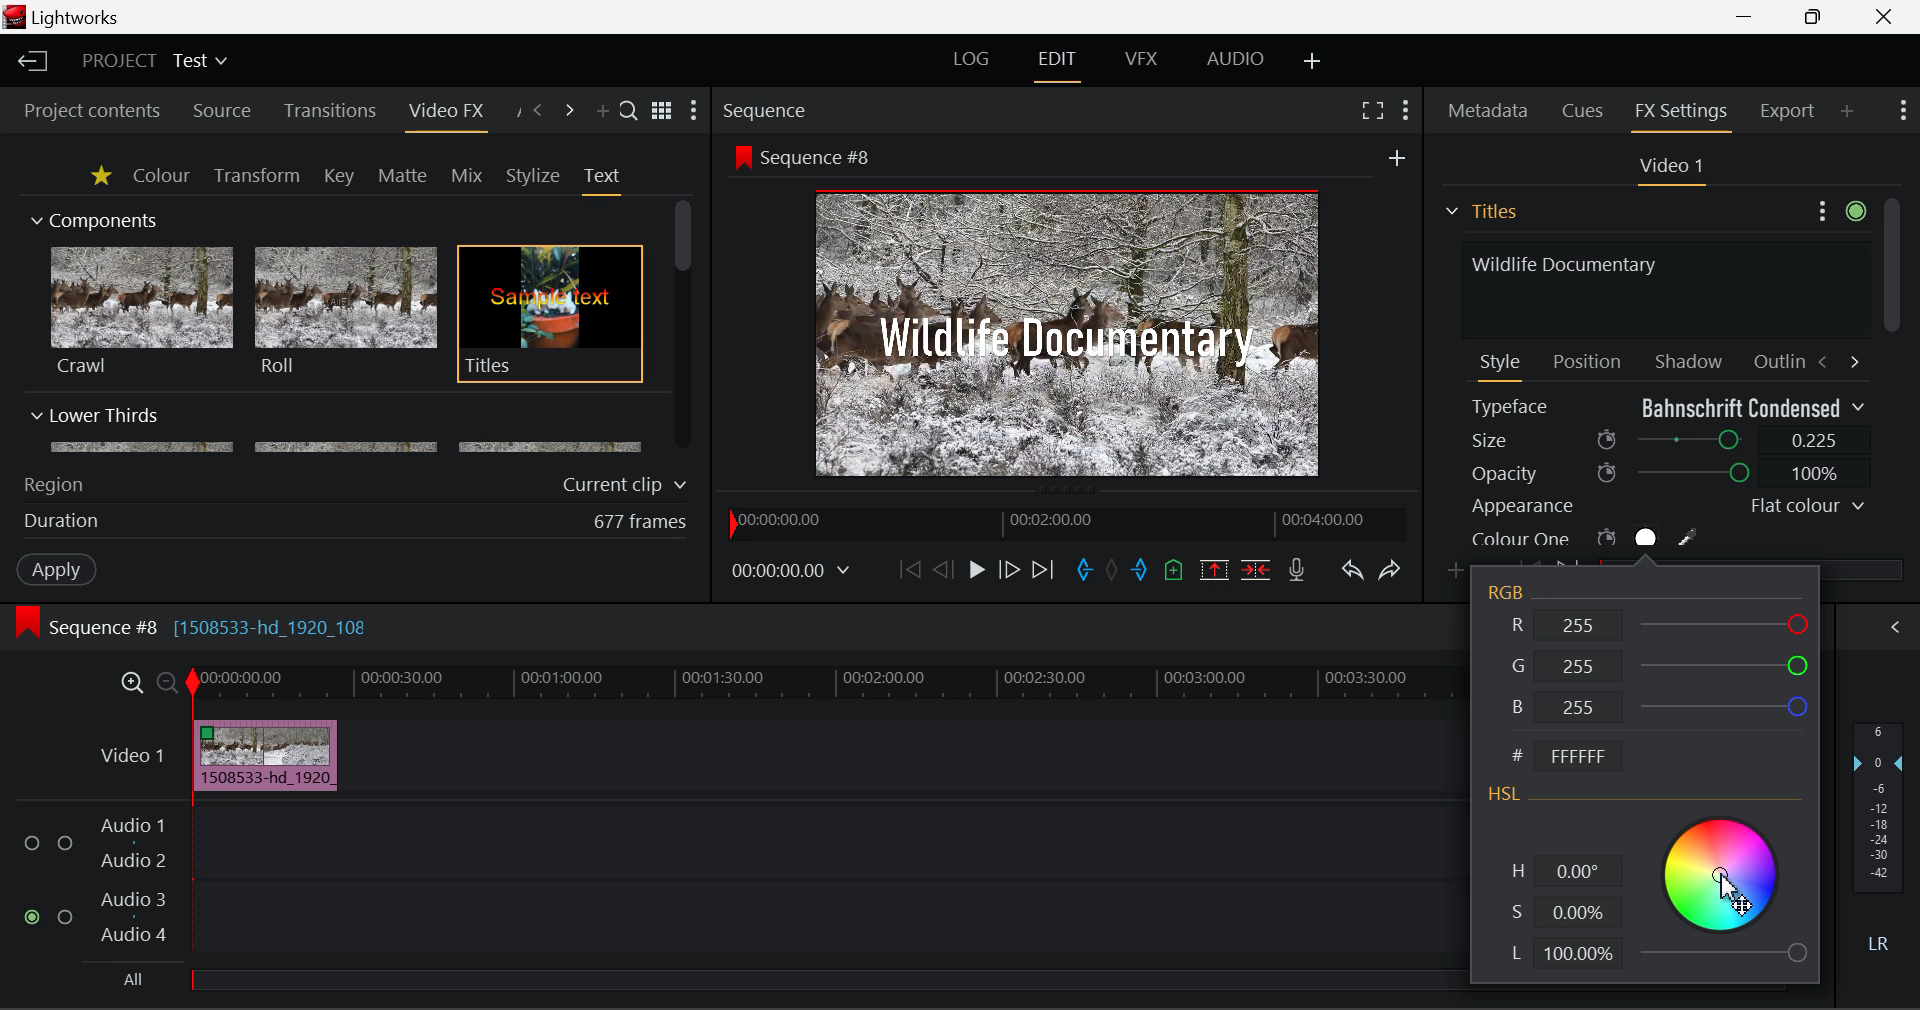  I want to click on add, so click(1397, 157).